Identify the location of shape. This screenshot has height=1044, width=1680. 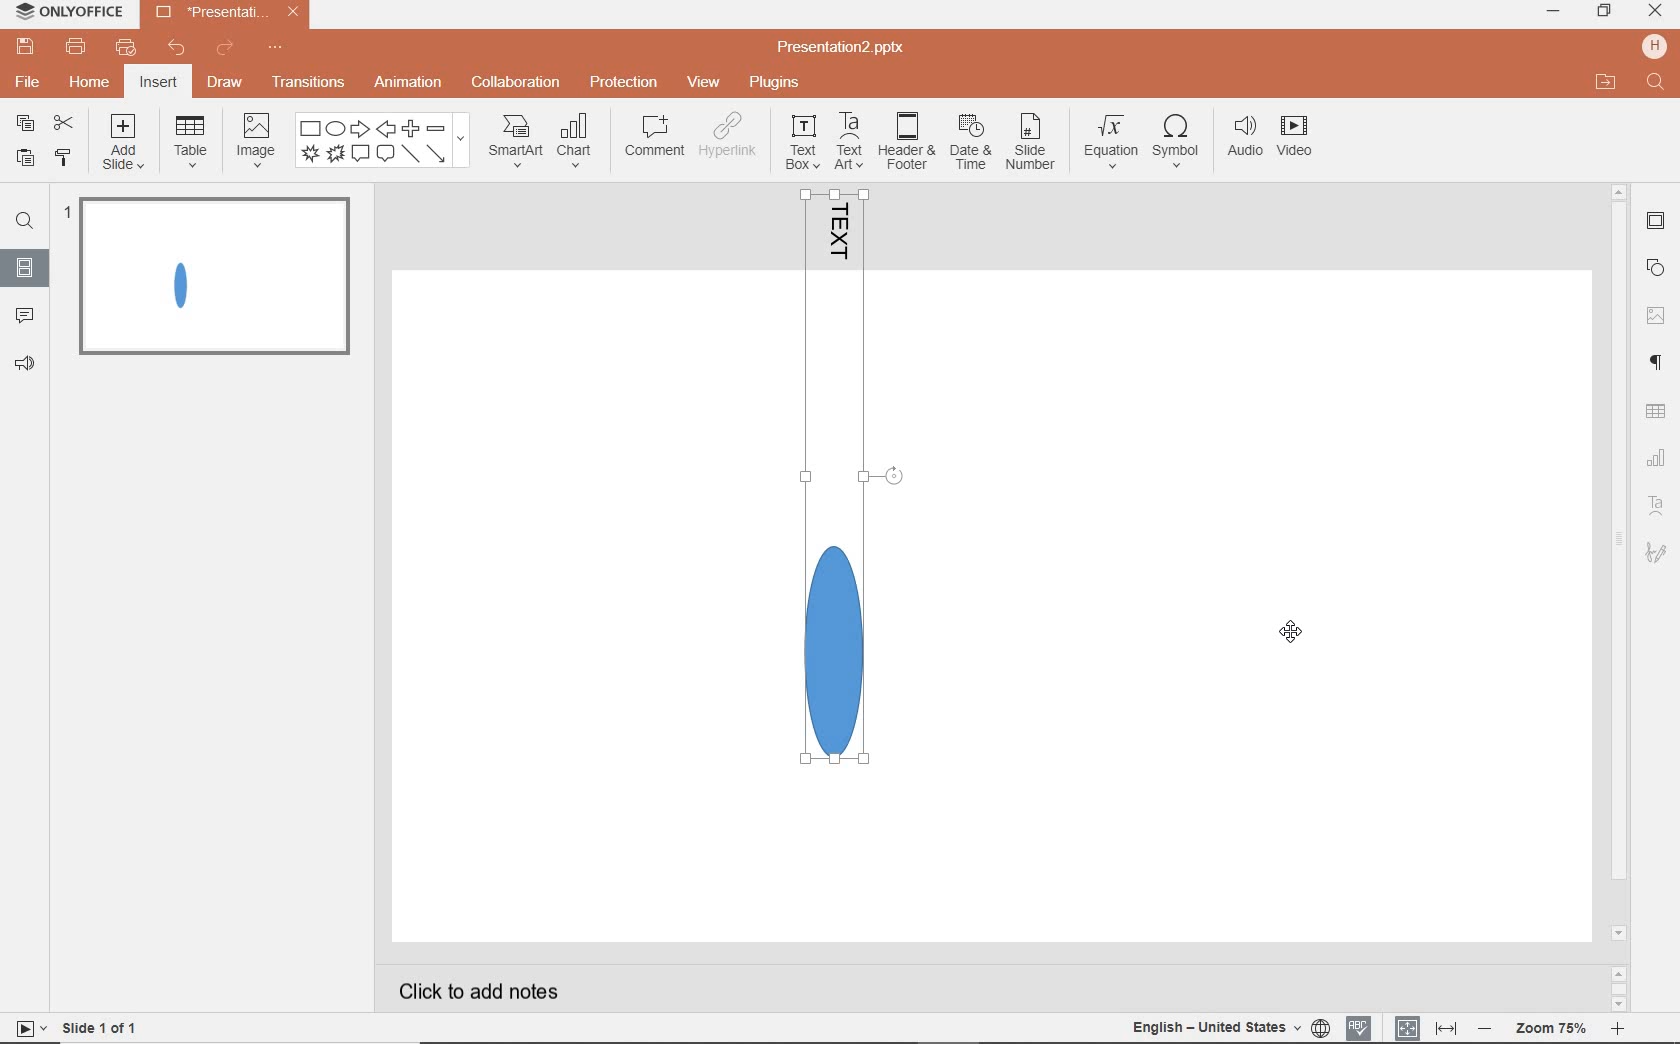
(383, 142).